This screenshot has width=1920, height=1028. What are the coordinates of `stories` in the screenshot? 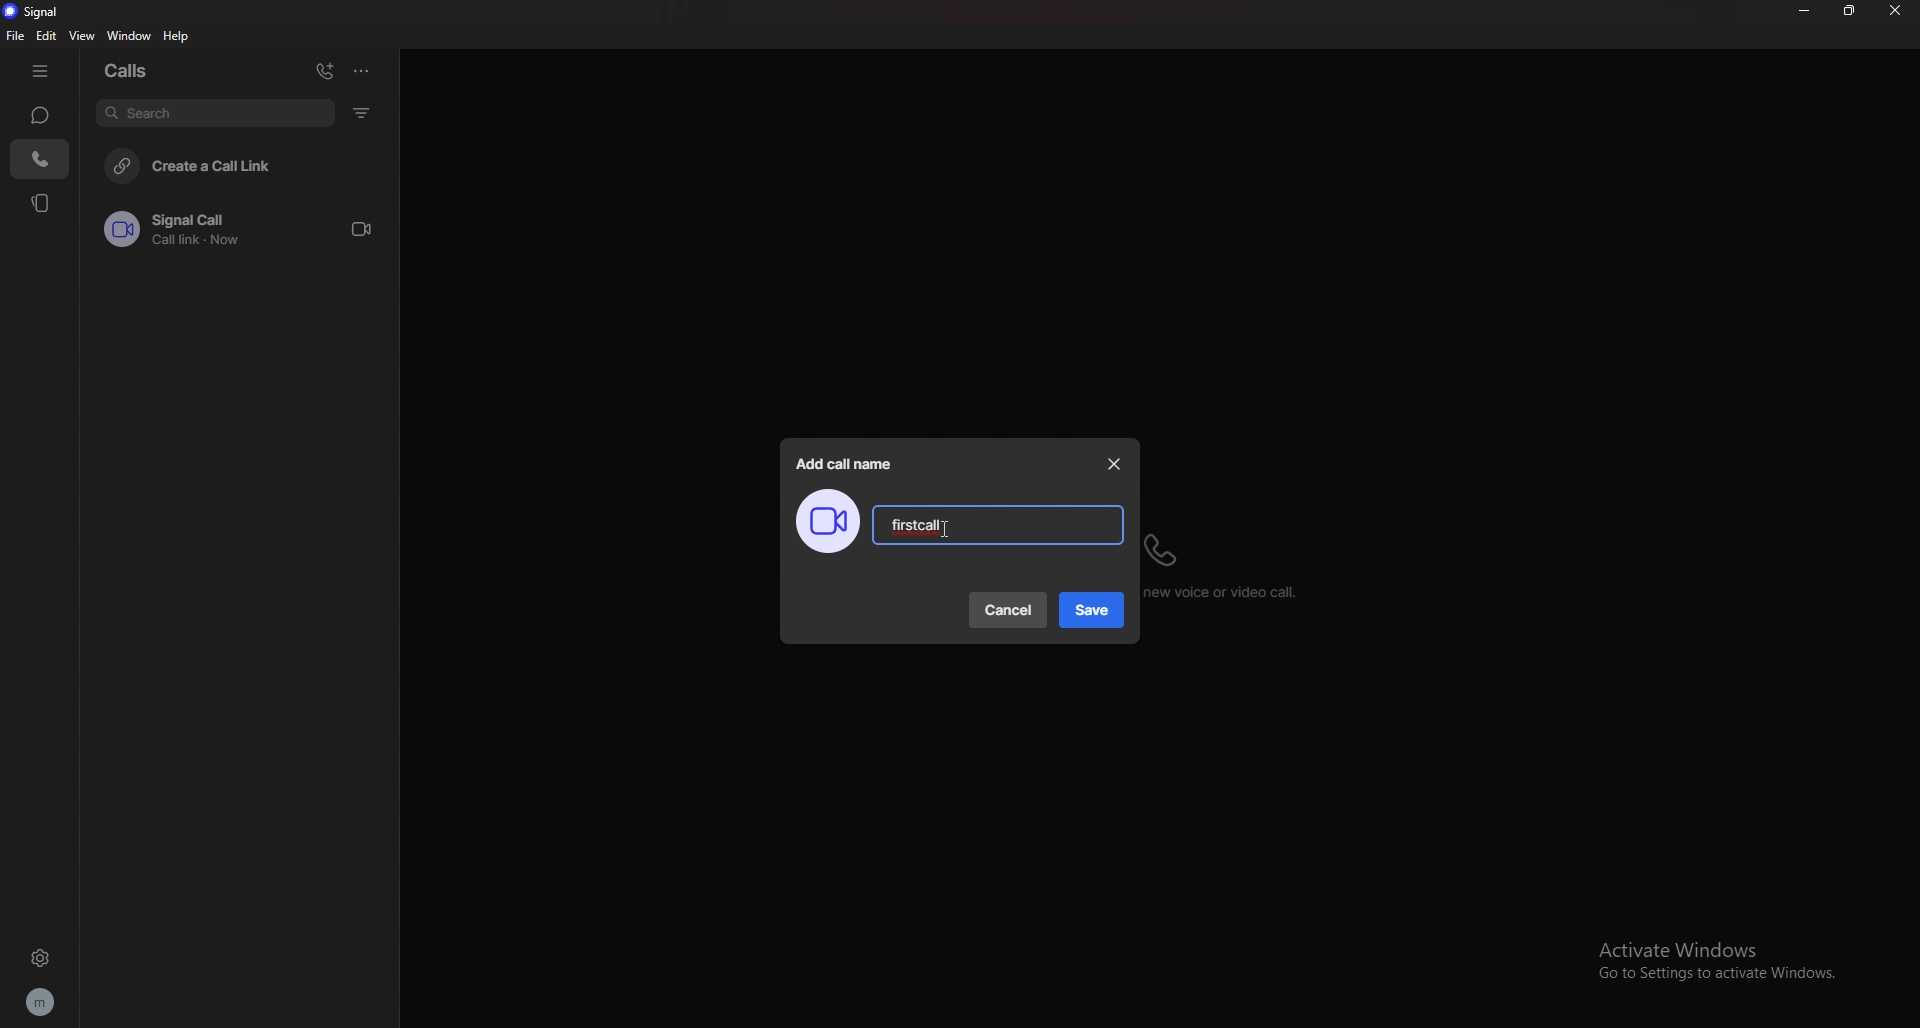 It's located at (42, 202).